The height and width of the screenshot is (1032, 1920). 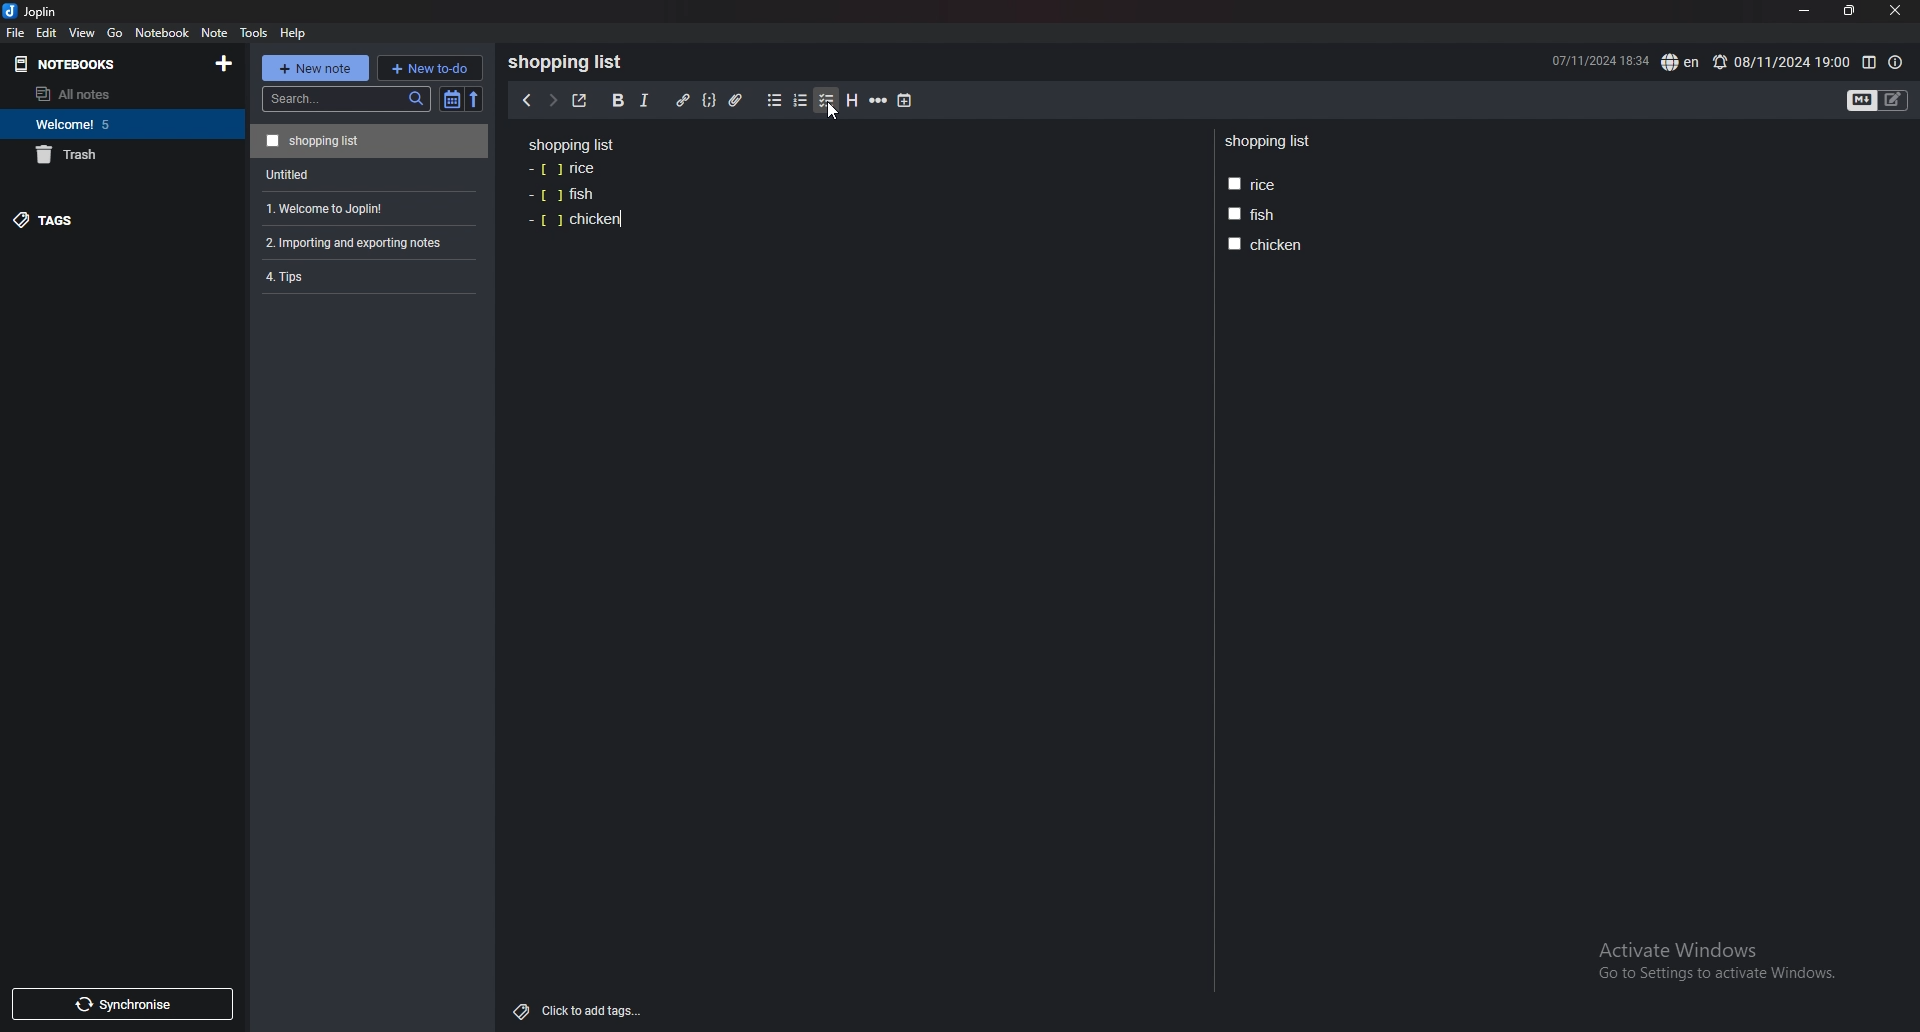 What do you see at coordinates (878, 101) in the screenshot?
I see `horizontal rule` at bounding box center [878, 101].